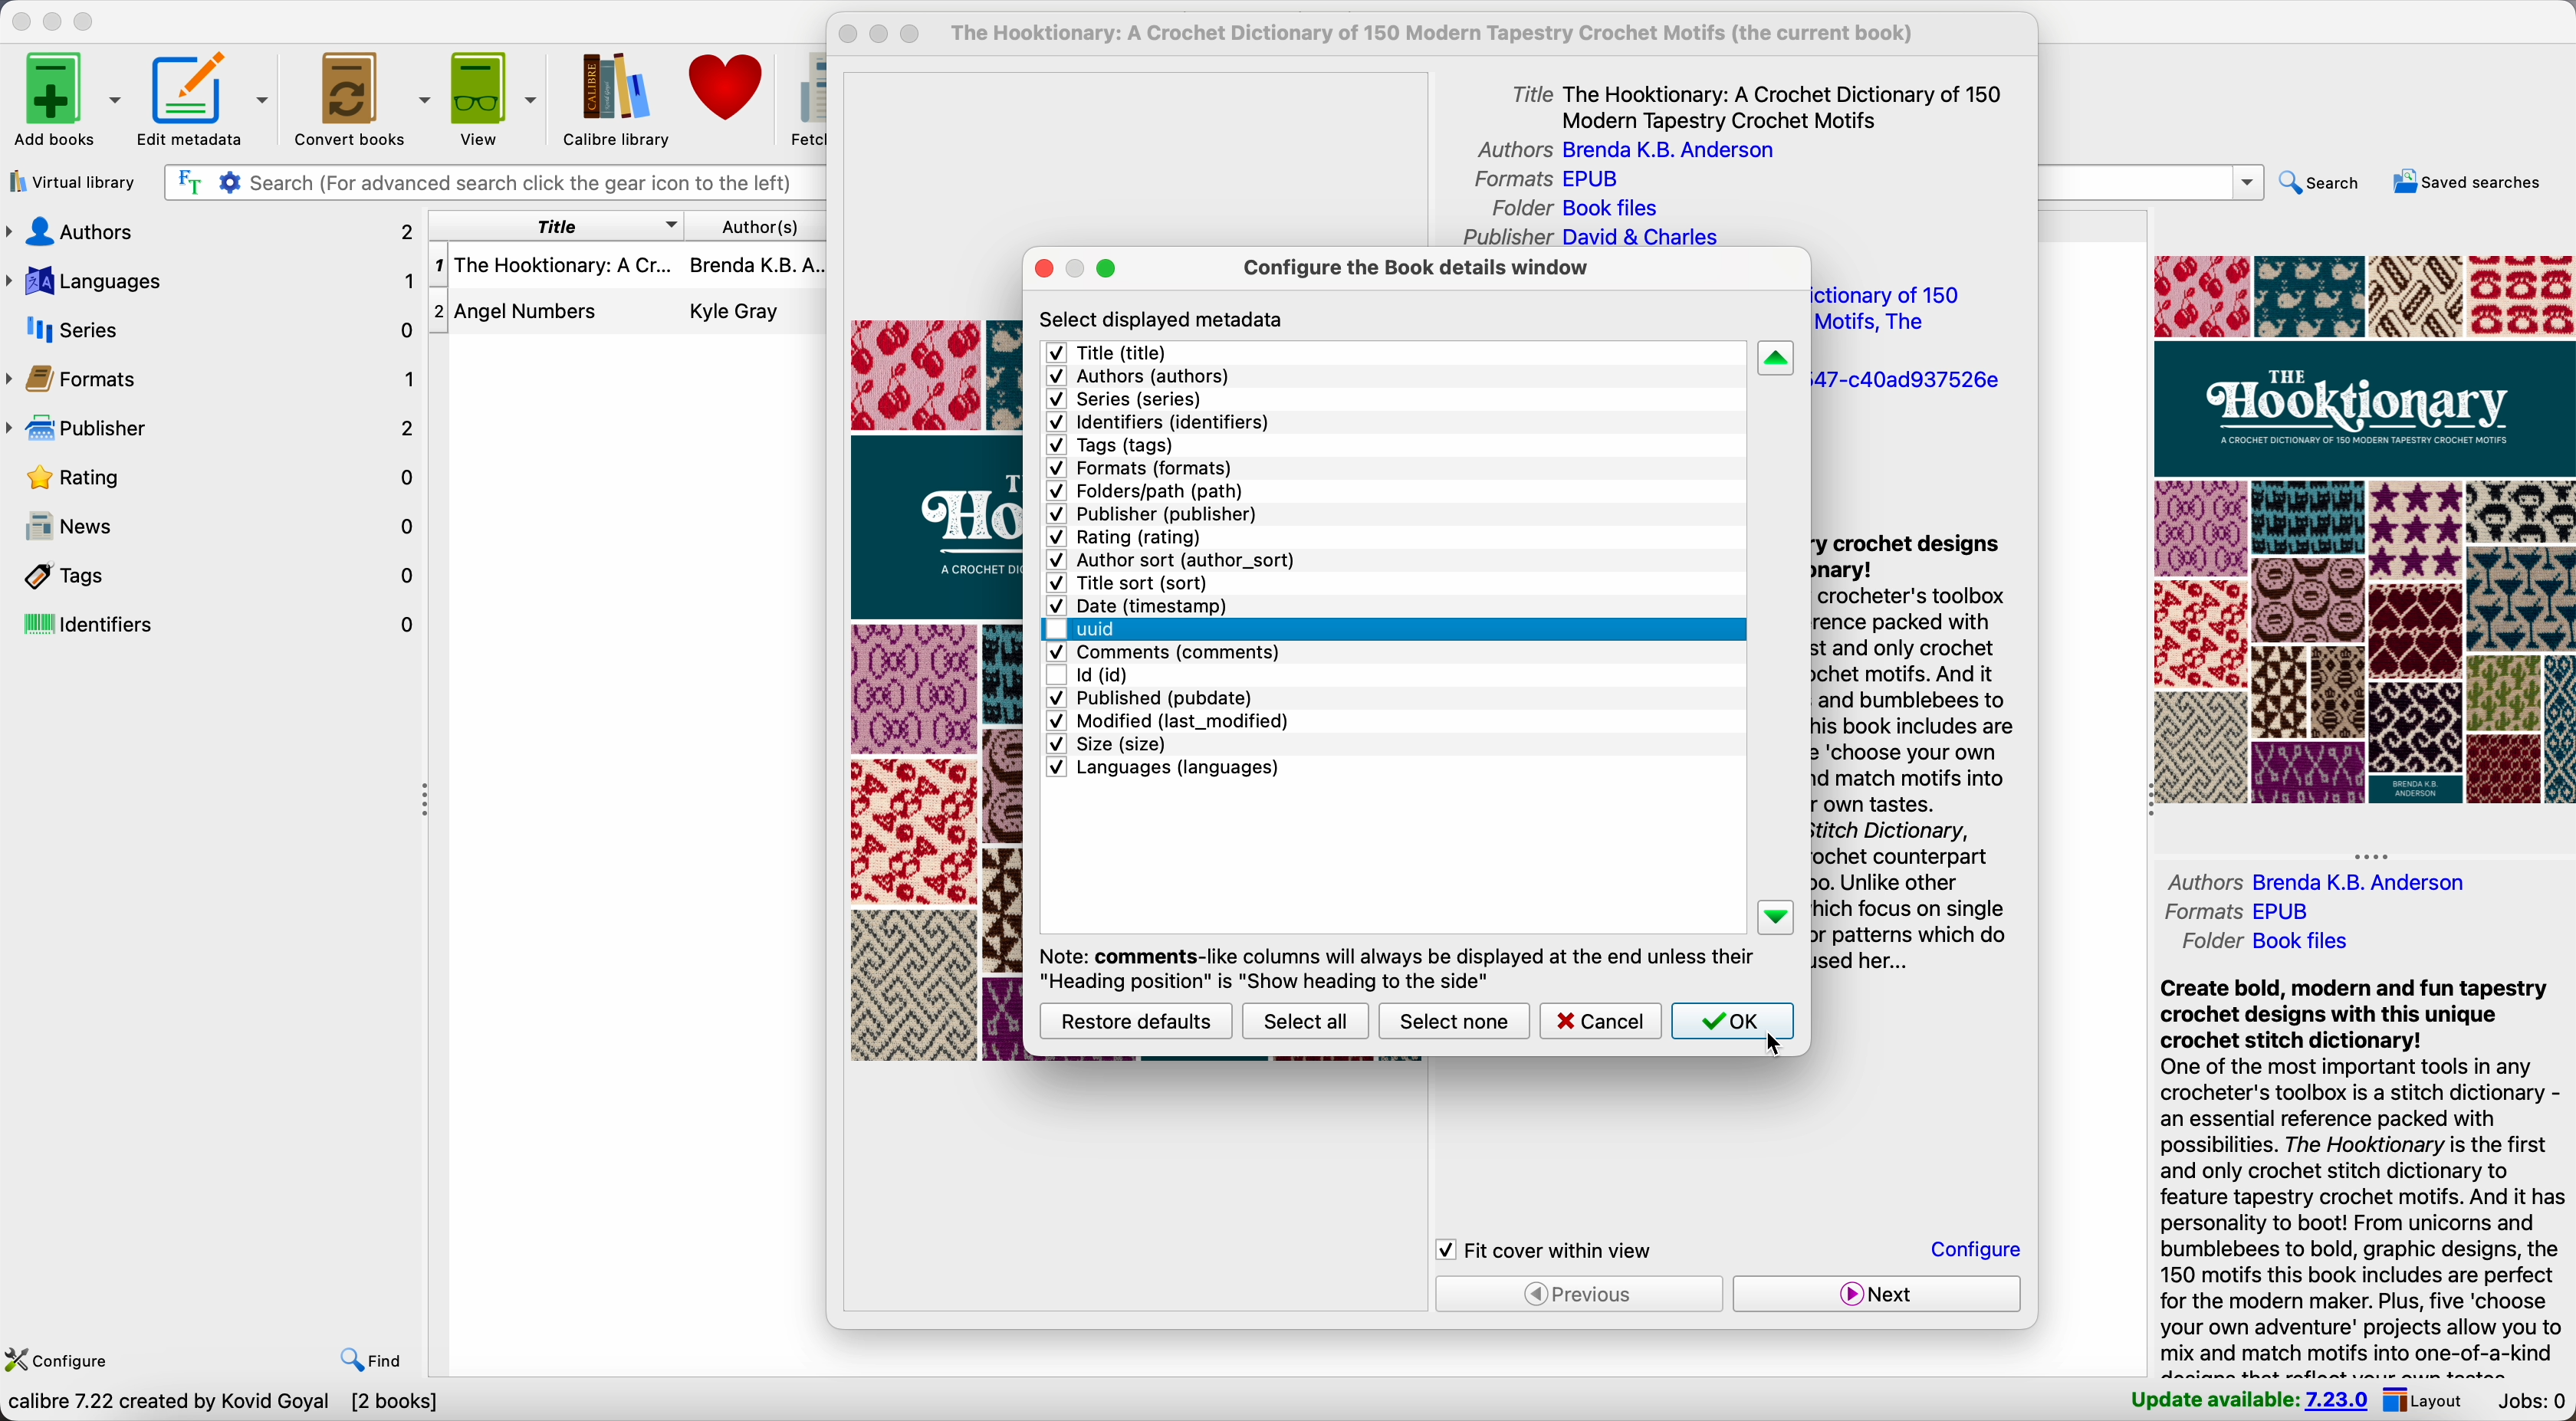 This screenshot has height=1421, width=2576. I want to click on folders/path, so click(1149, 492).